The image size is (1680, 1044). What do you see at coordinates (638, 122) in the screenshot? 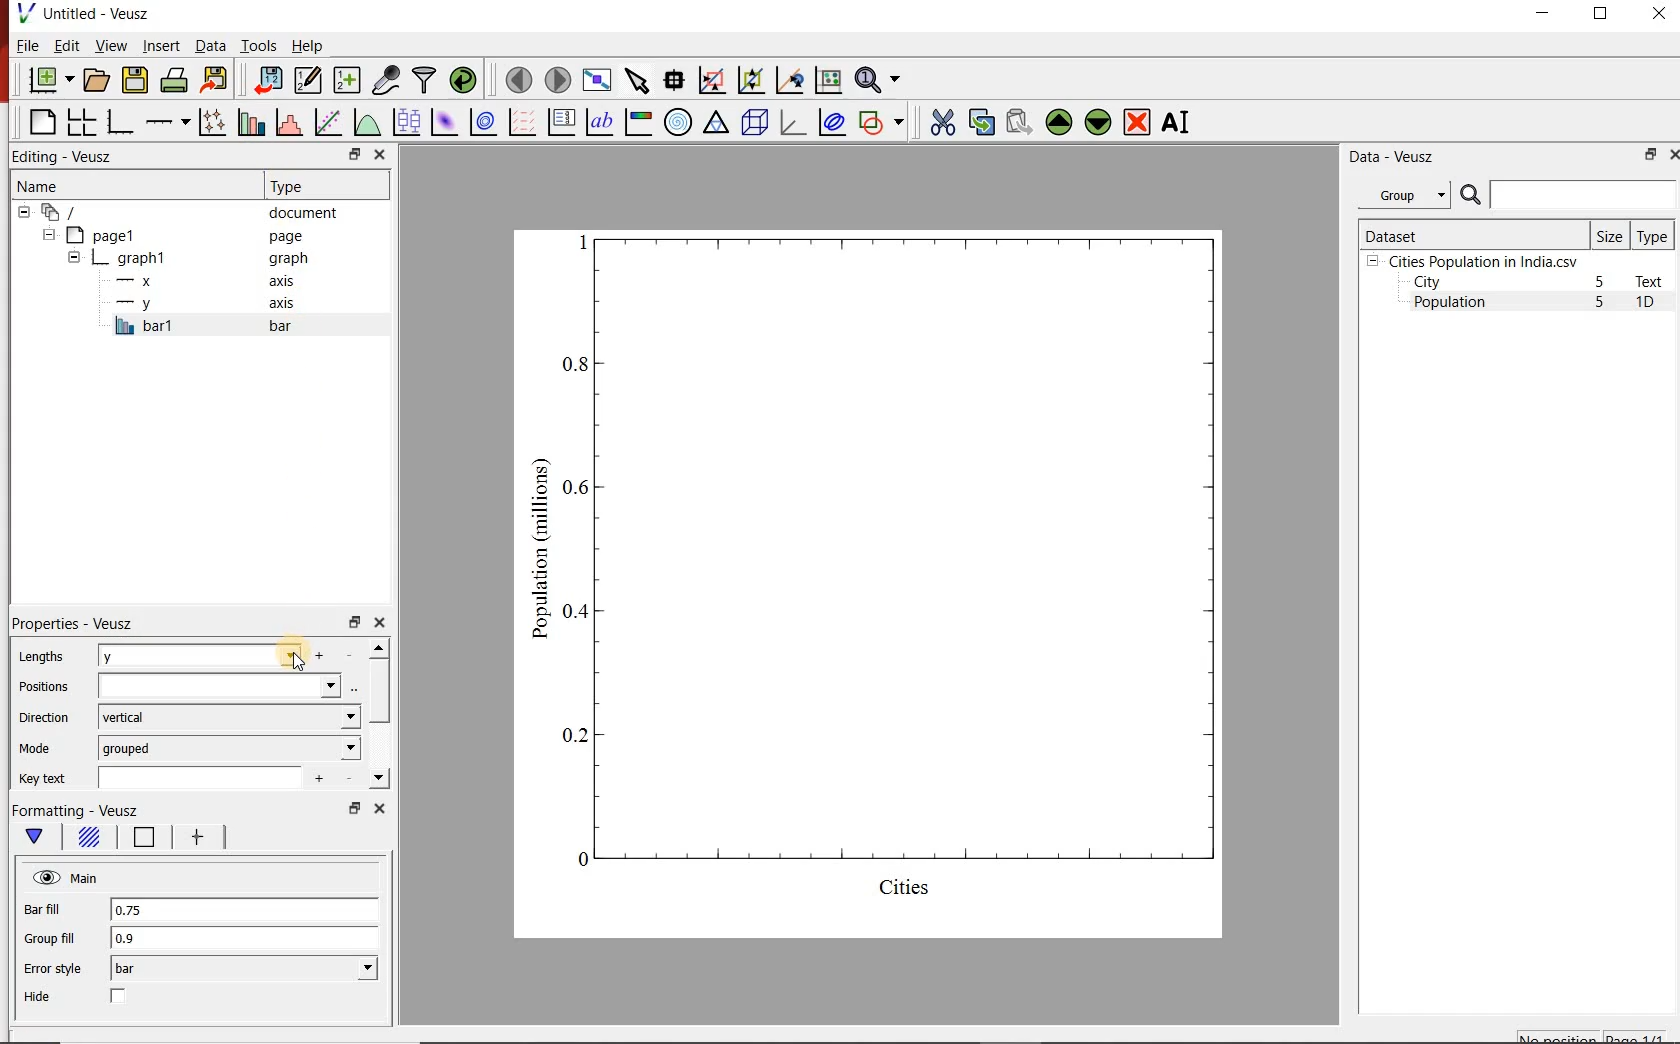
I see `image color bar` at bounding box center [638, 122].